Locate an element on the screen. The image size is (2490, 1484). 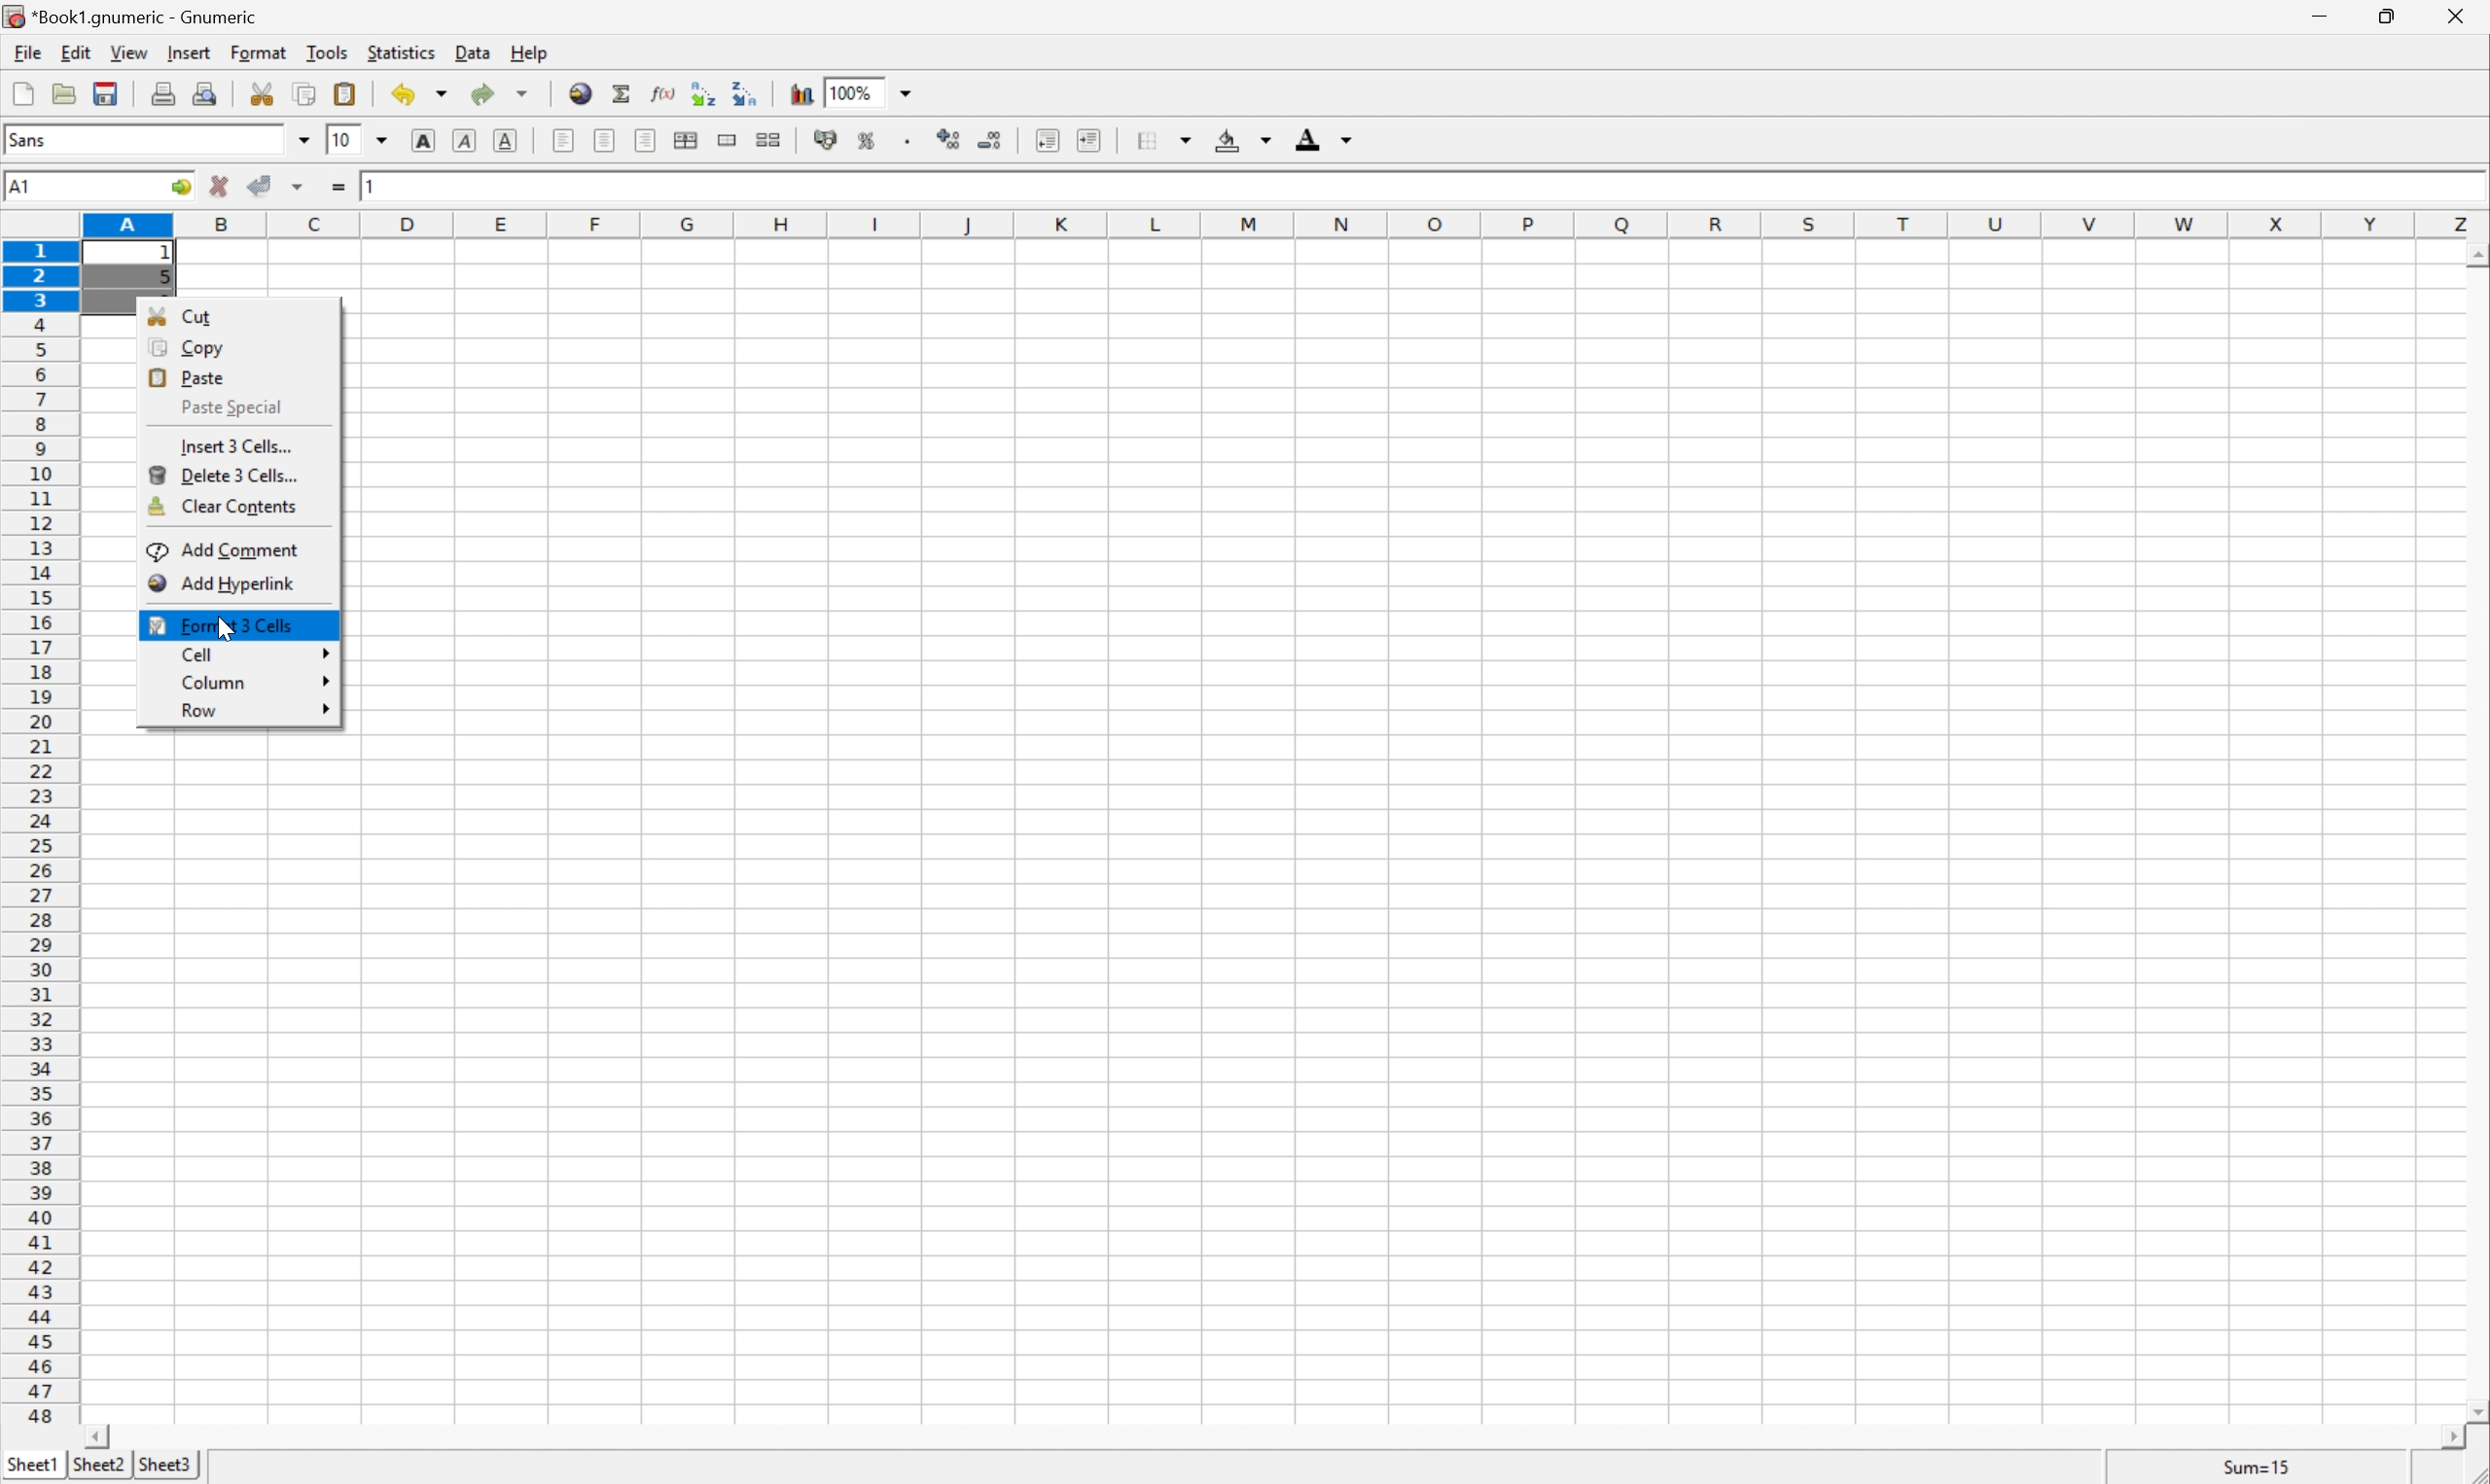
open a file is located at coordinates (61, 90).